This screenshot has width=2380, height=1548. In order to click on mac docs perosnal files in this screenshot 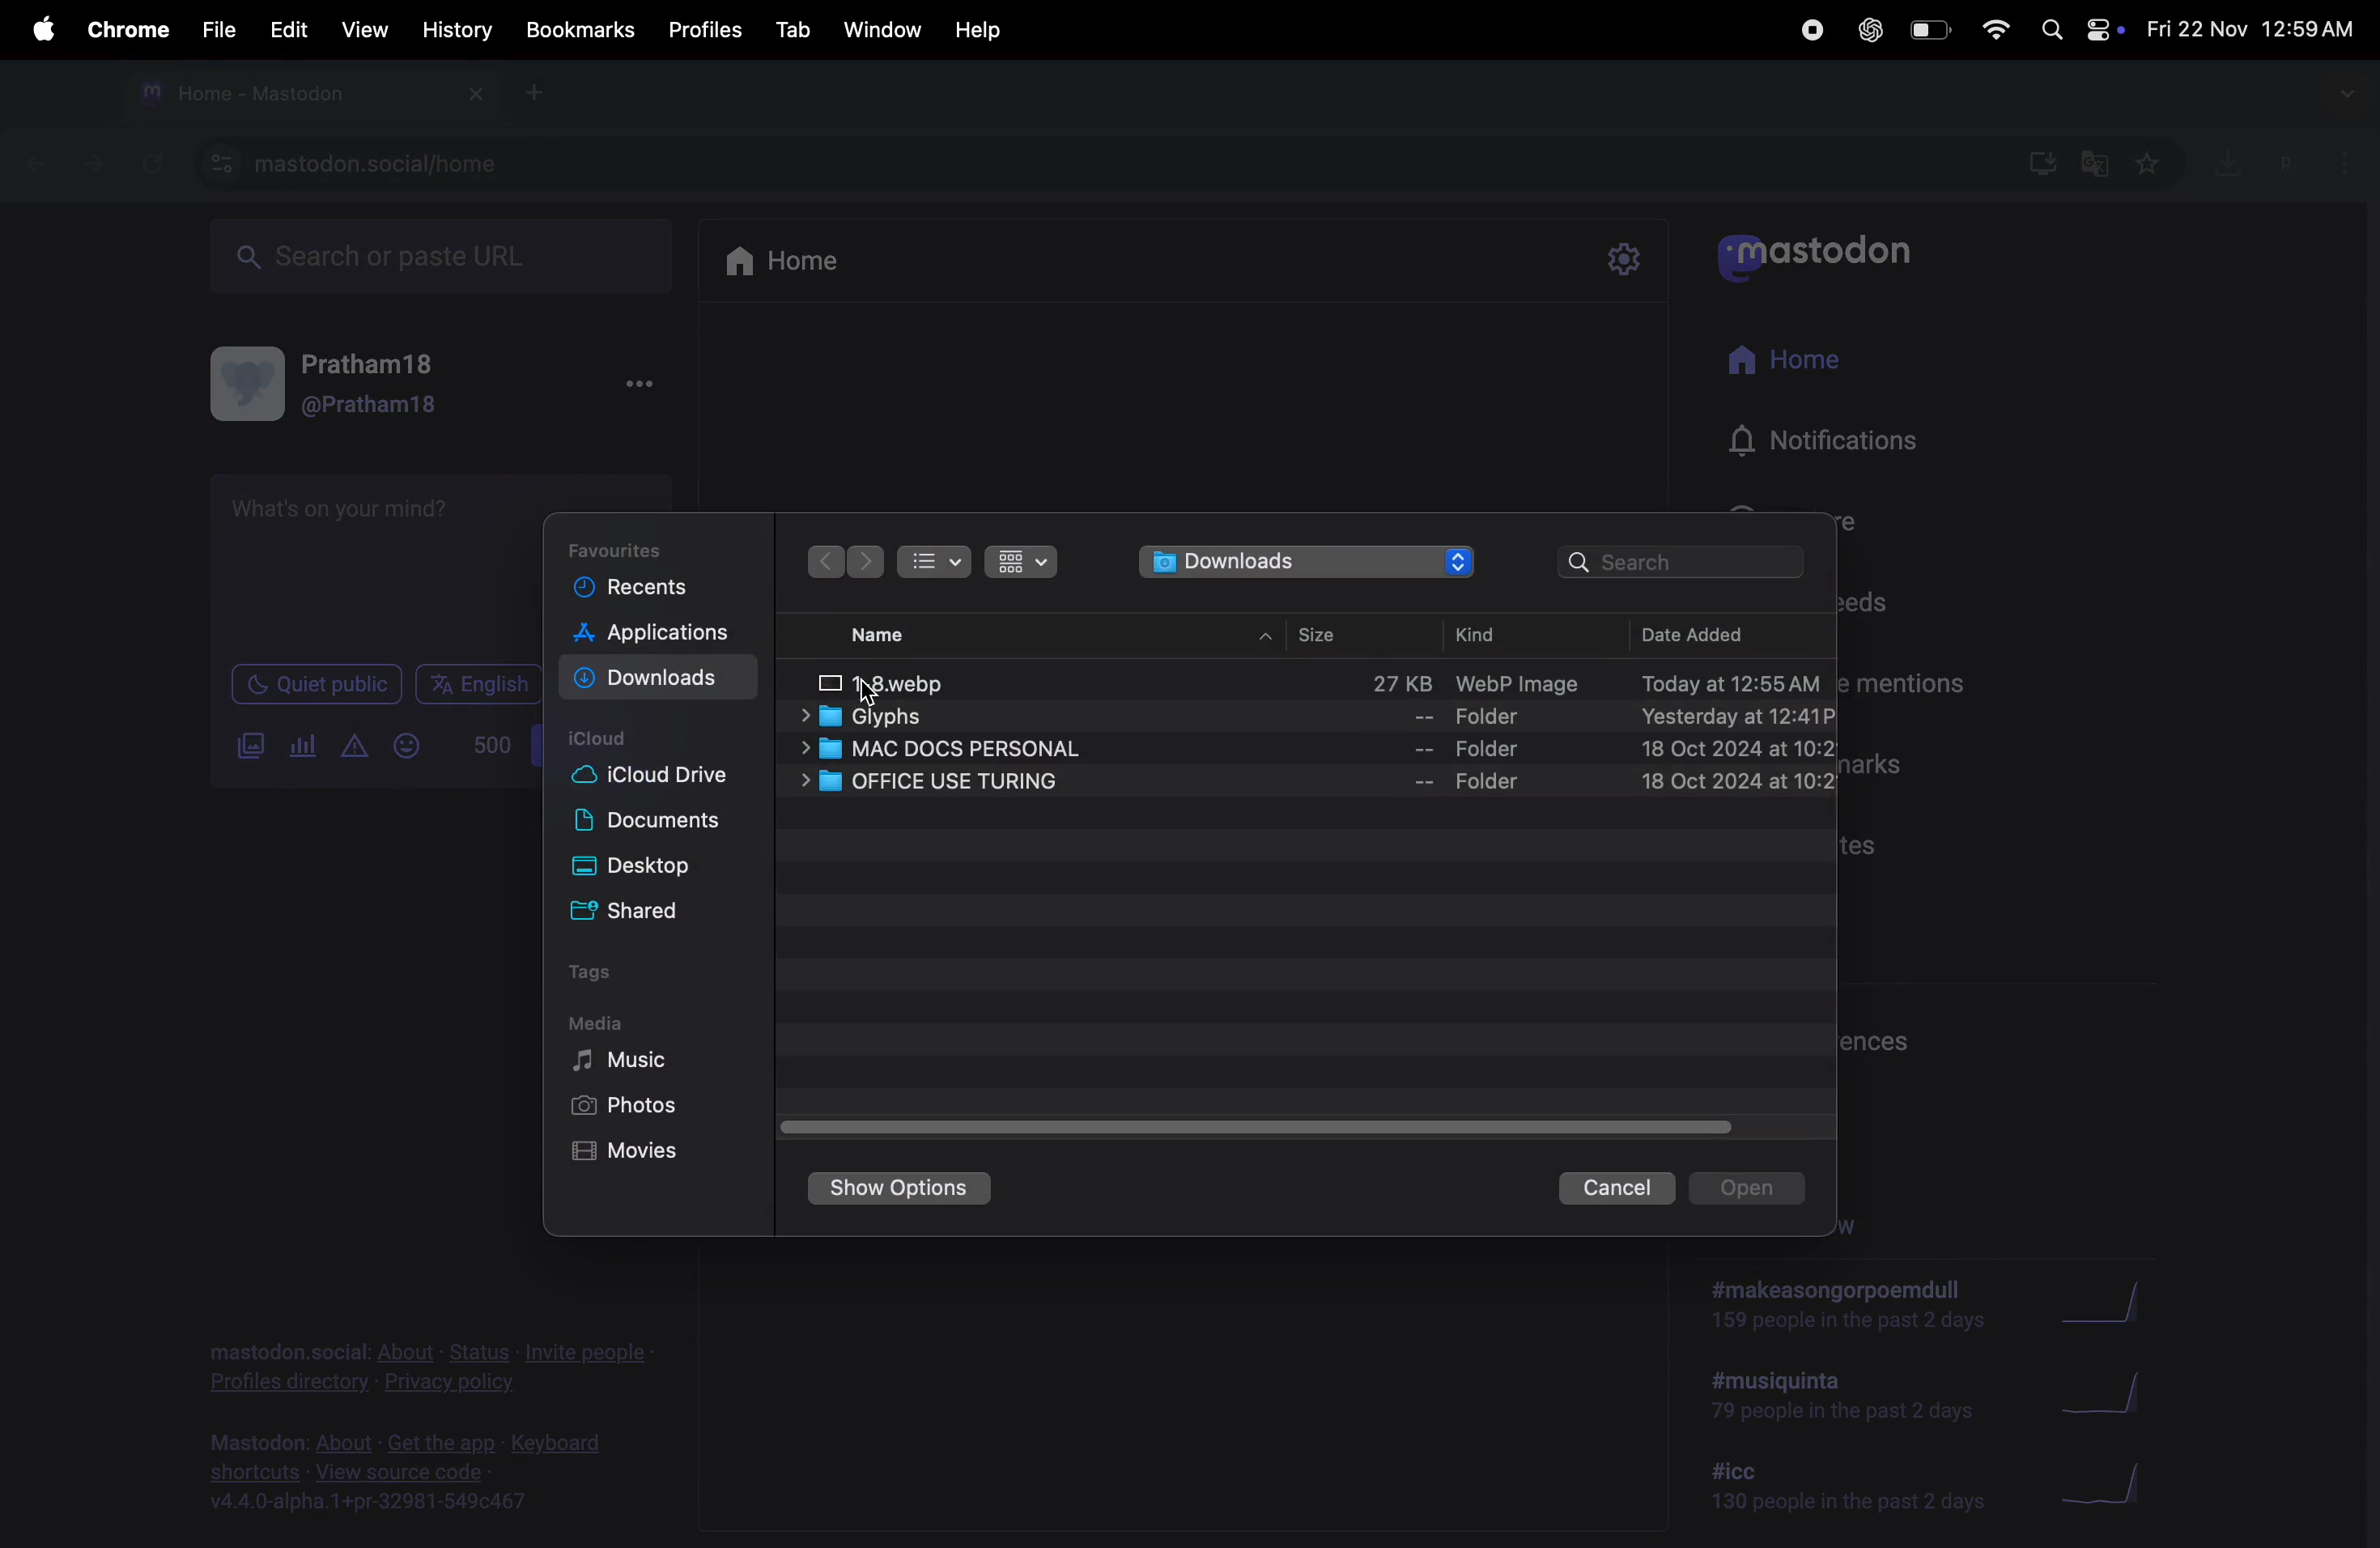, I will do `click(1315, 751)`.